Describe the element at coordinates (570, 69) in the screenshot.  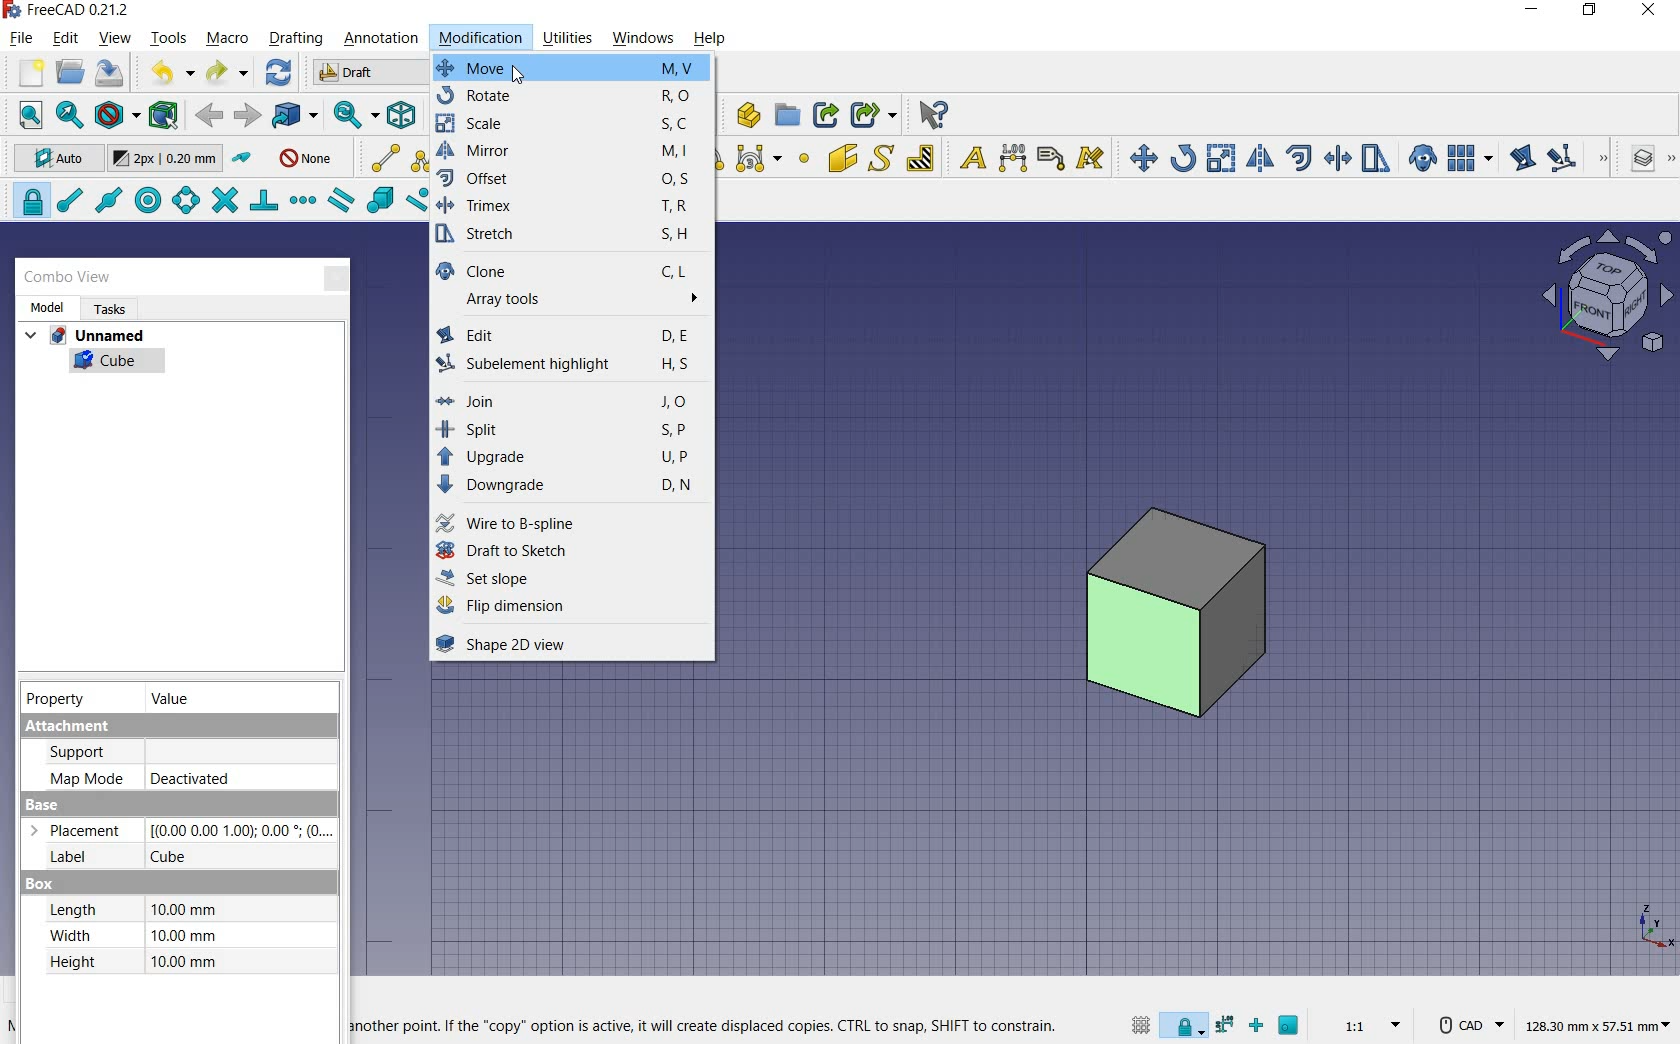
I see `move` at that location.